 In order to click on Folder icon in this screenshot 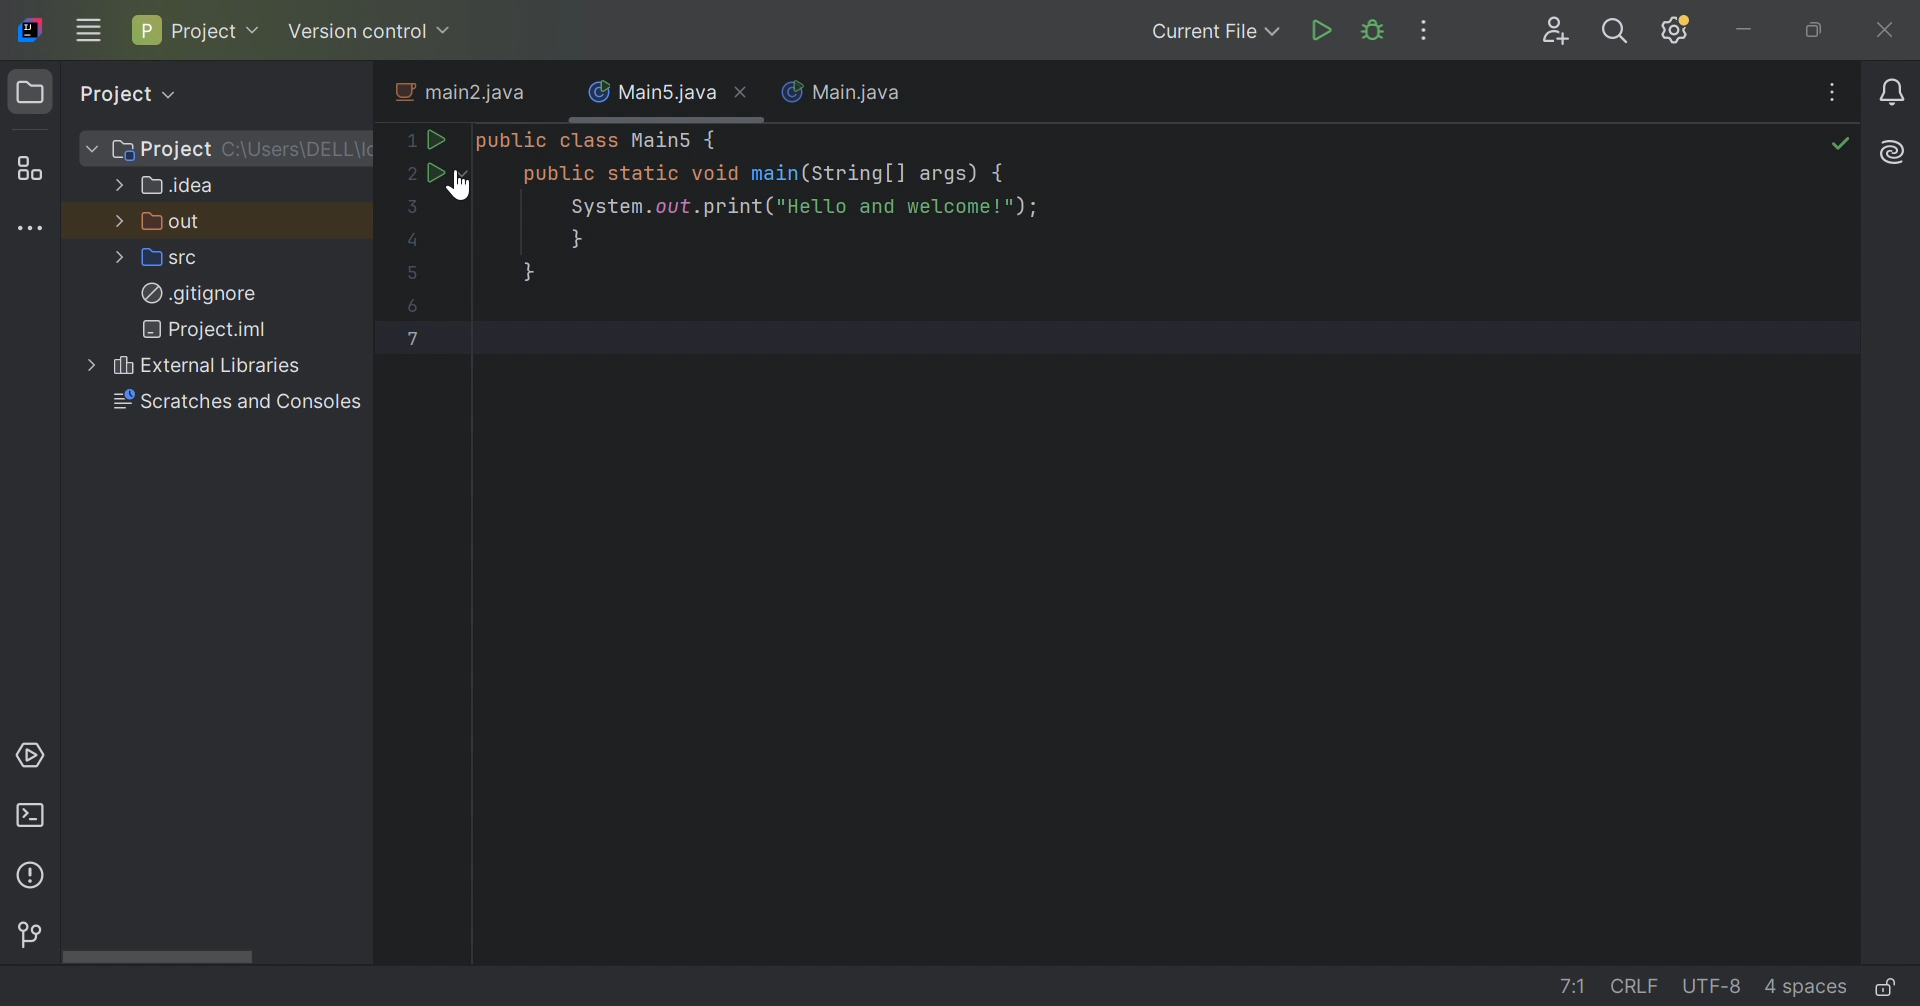, I will do `click(29, 95)`.